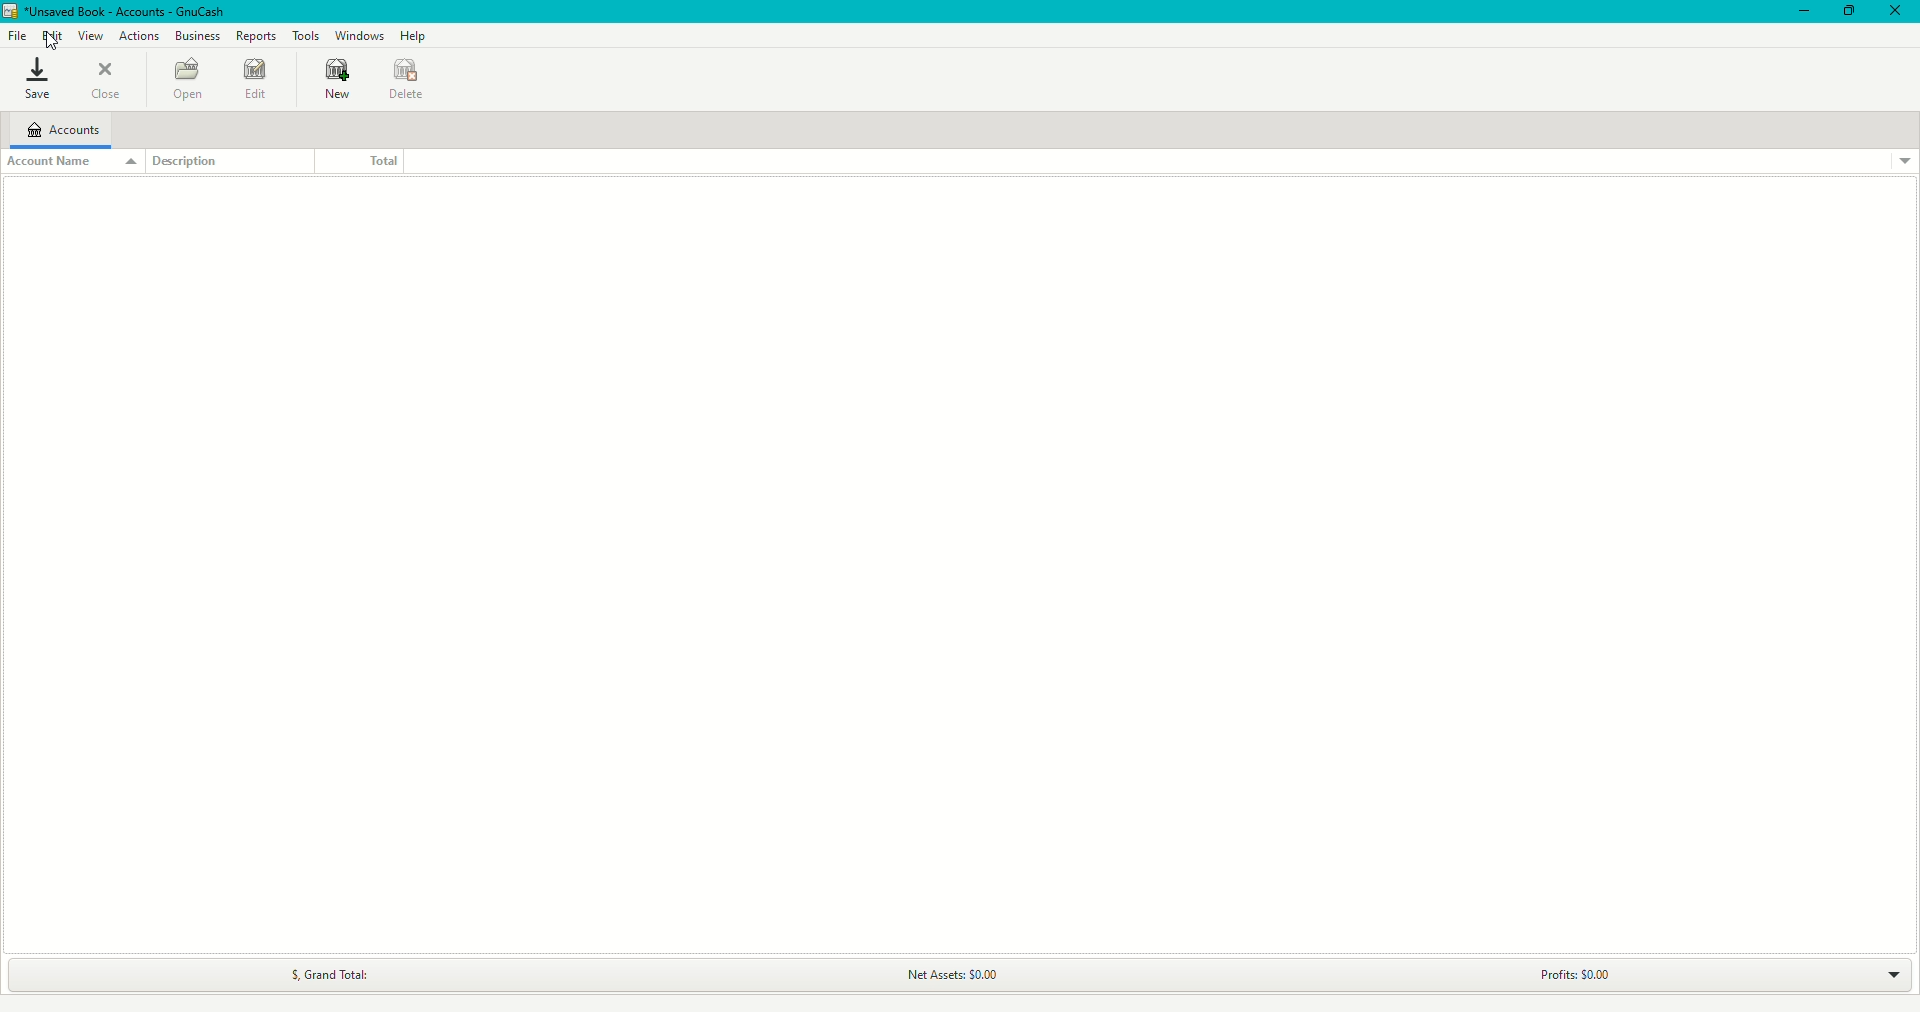  I want to click on save, so click(34, 78).